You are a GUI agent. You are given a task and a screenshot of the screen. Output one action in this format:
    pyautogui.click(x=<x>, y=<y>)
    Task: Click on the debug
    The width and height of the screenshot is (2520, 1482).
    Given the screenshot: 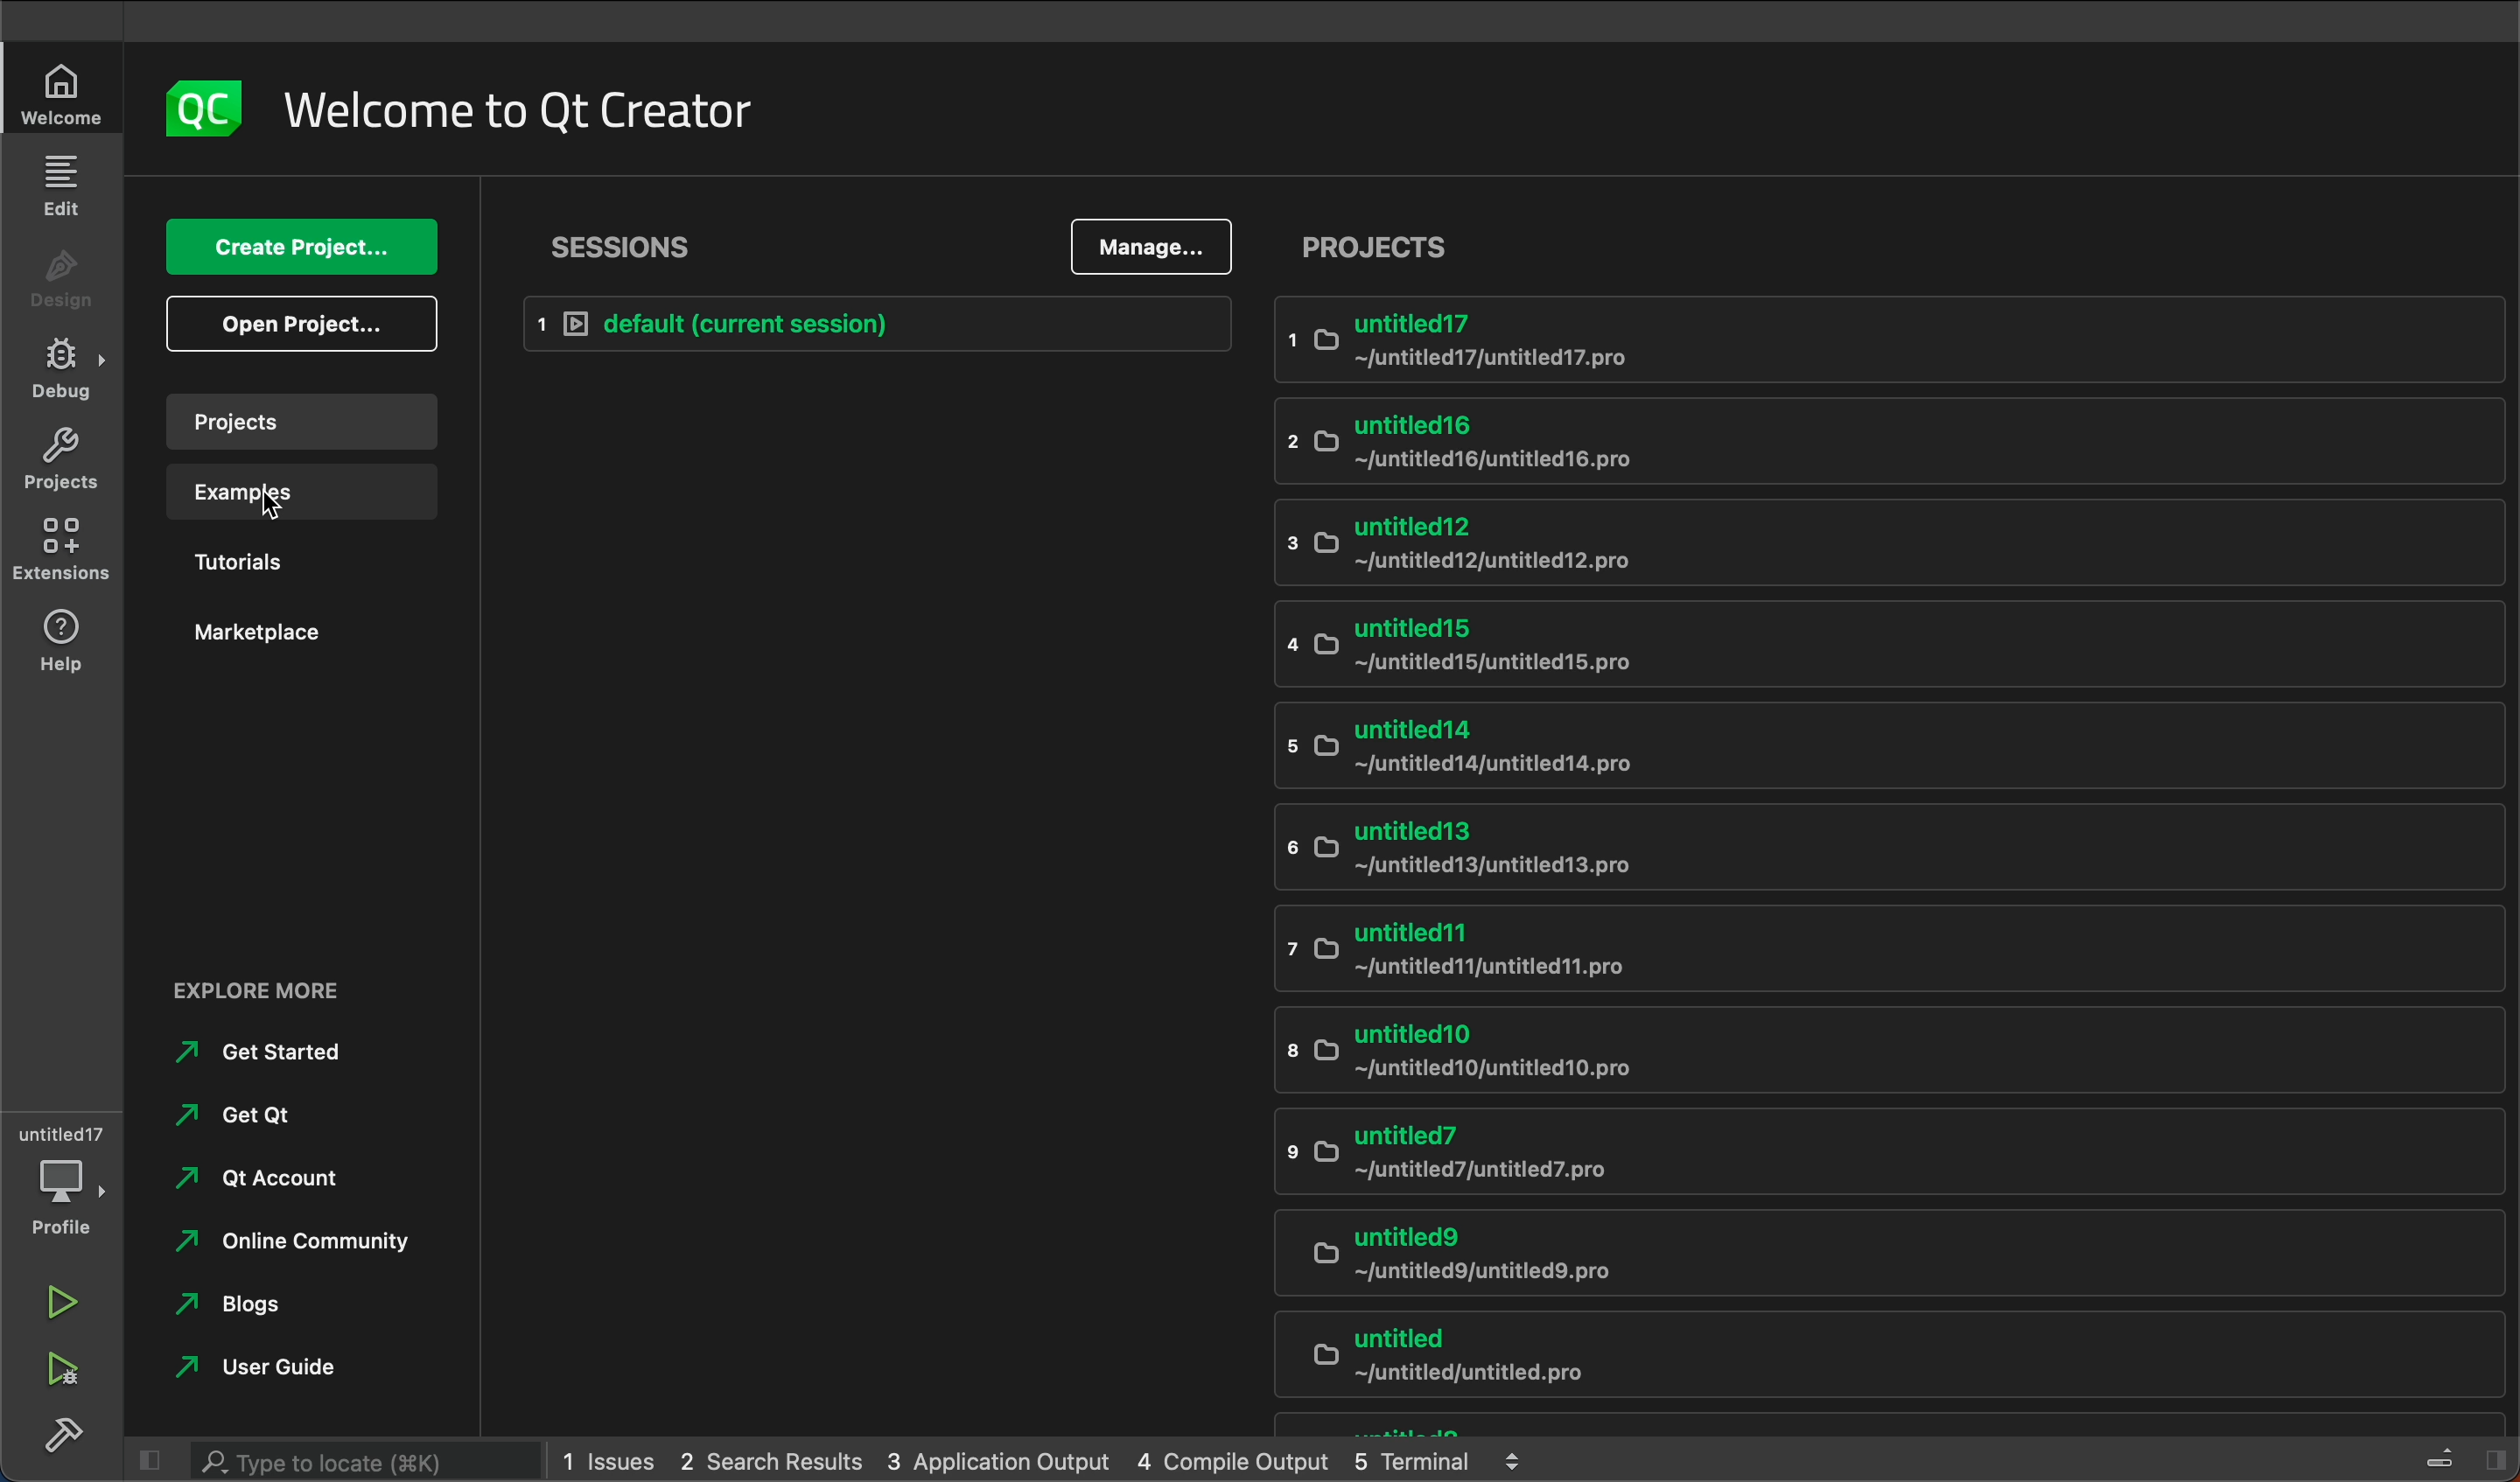 What is the action you would take?
    pyautogui.click(x=65, y=368)
    